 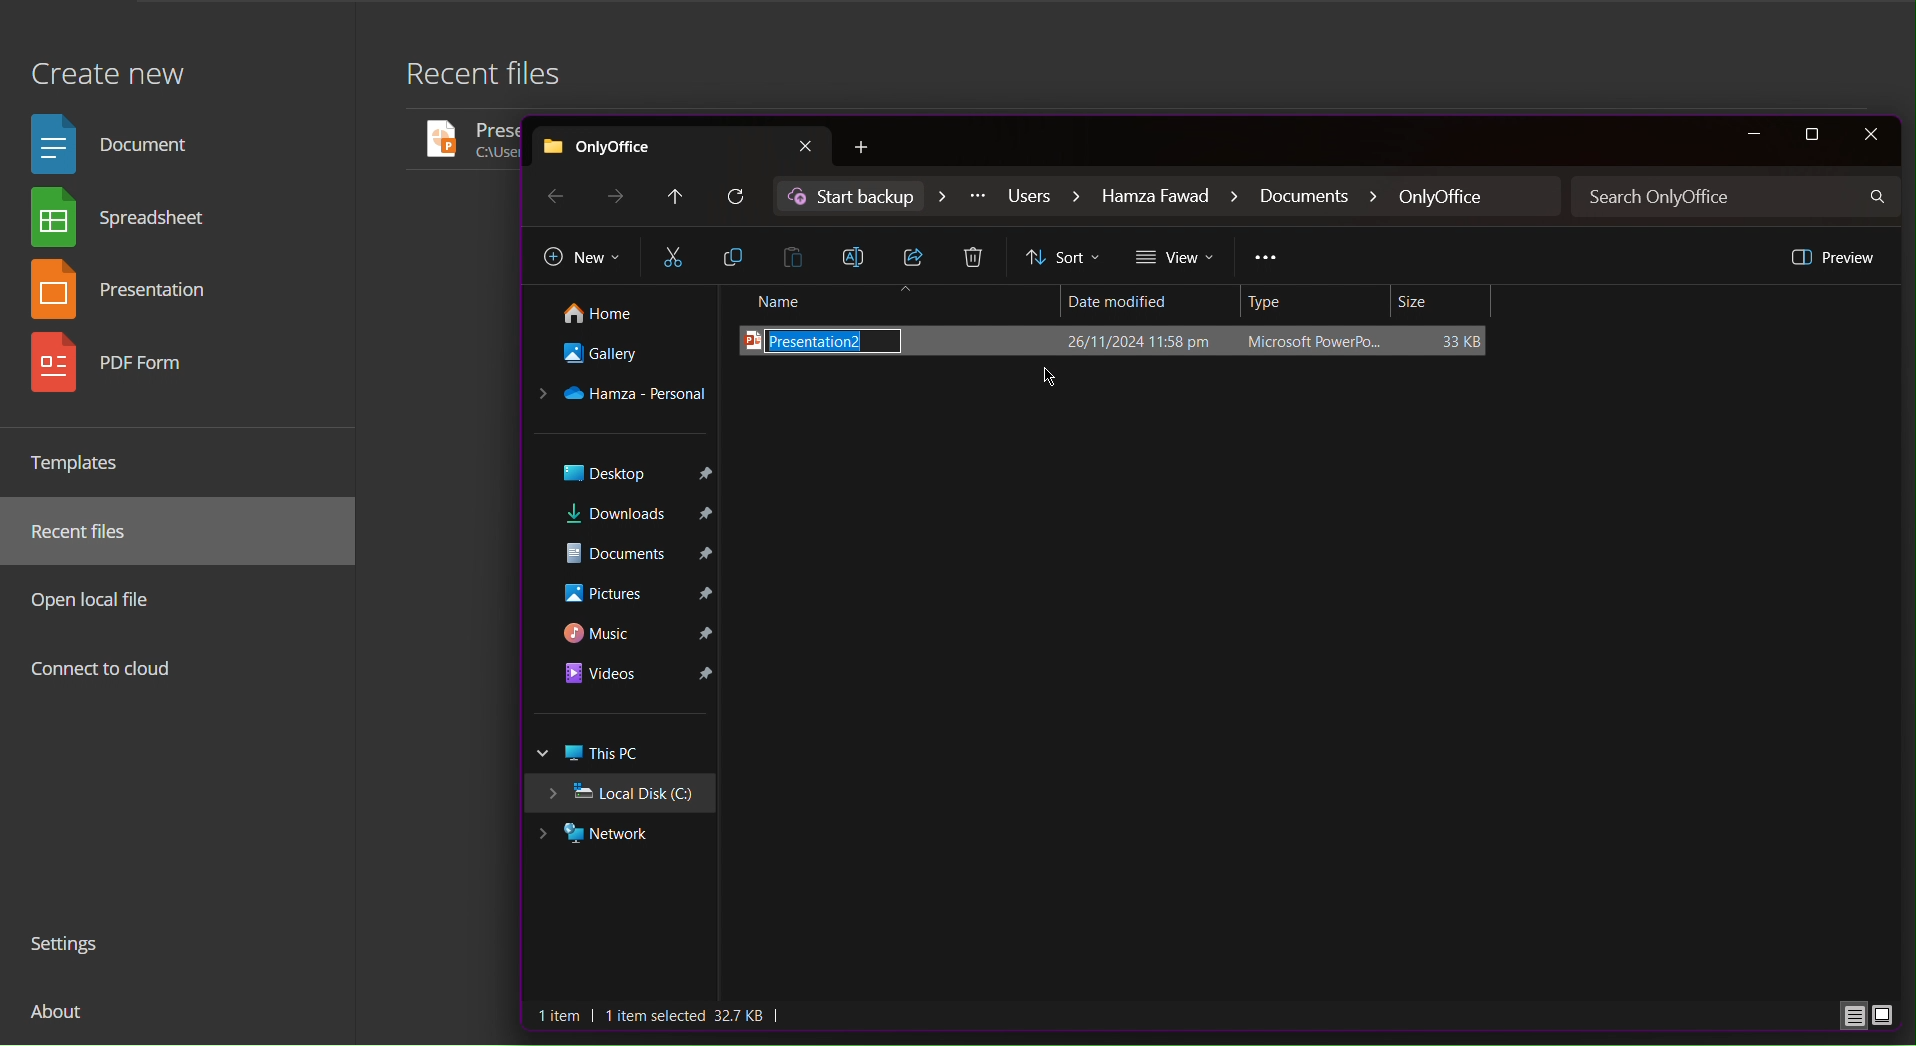 What do you see at coordinates (616, 836) in the screenshot?
I see `network` at bounding box center [616, 836].